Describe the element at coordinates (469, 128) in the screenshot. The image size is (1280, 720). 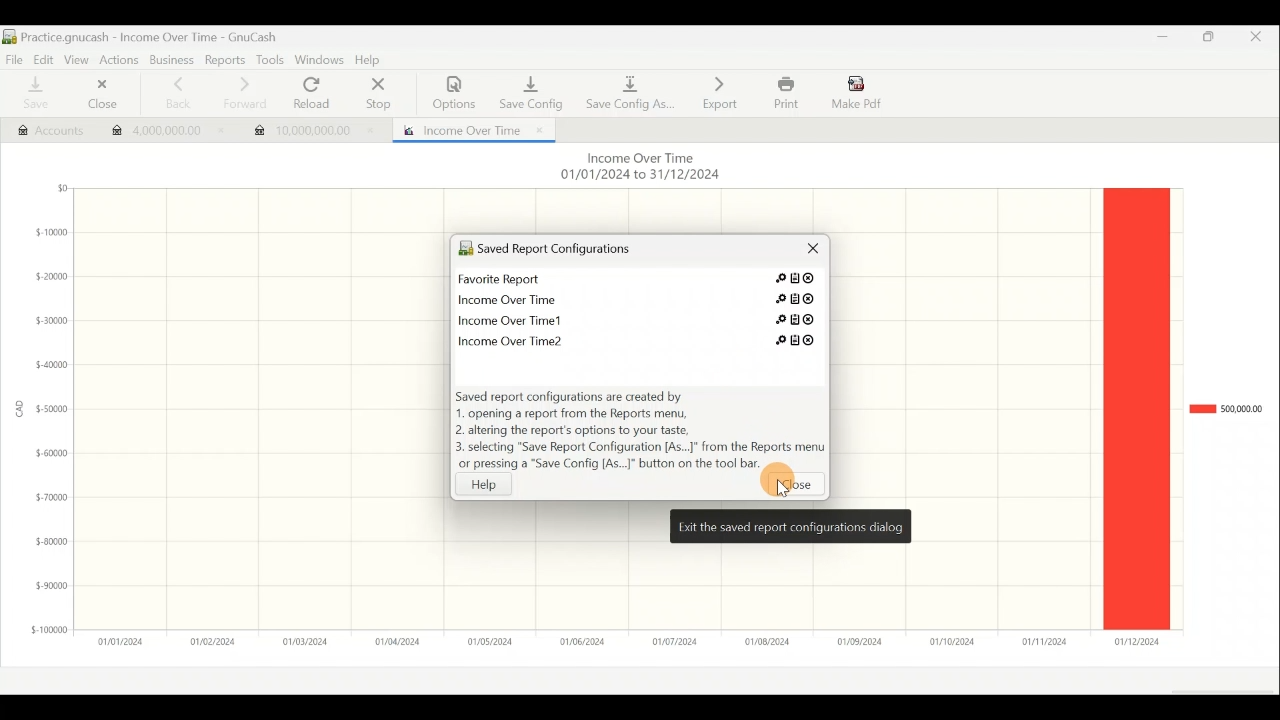
I see `Report` at that location.